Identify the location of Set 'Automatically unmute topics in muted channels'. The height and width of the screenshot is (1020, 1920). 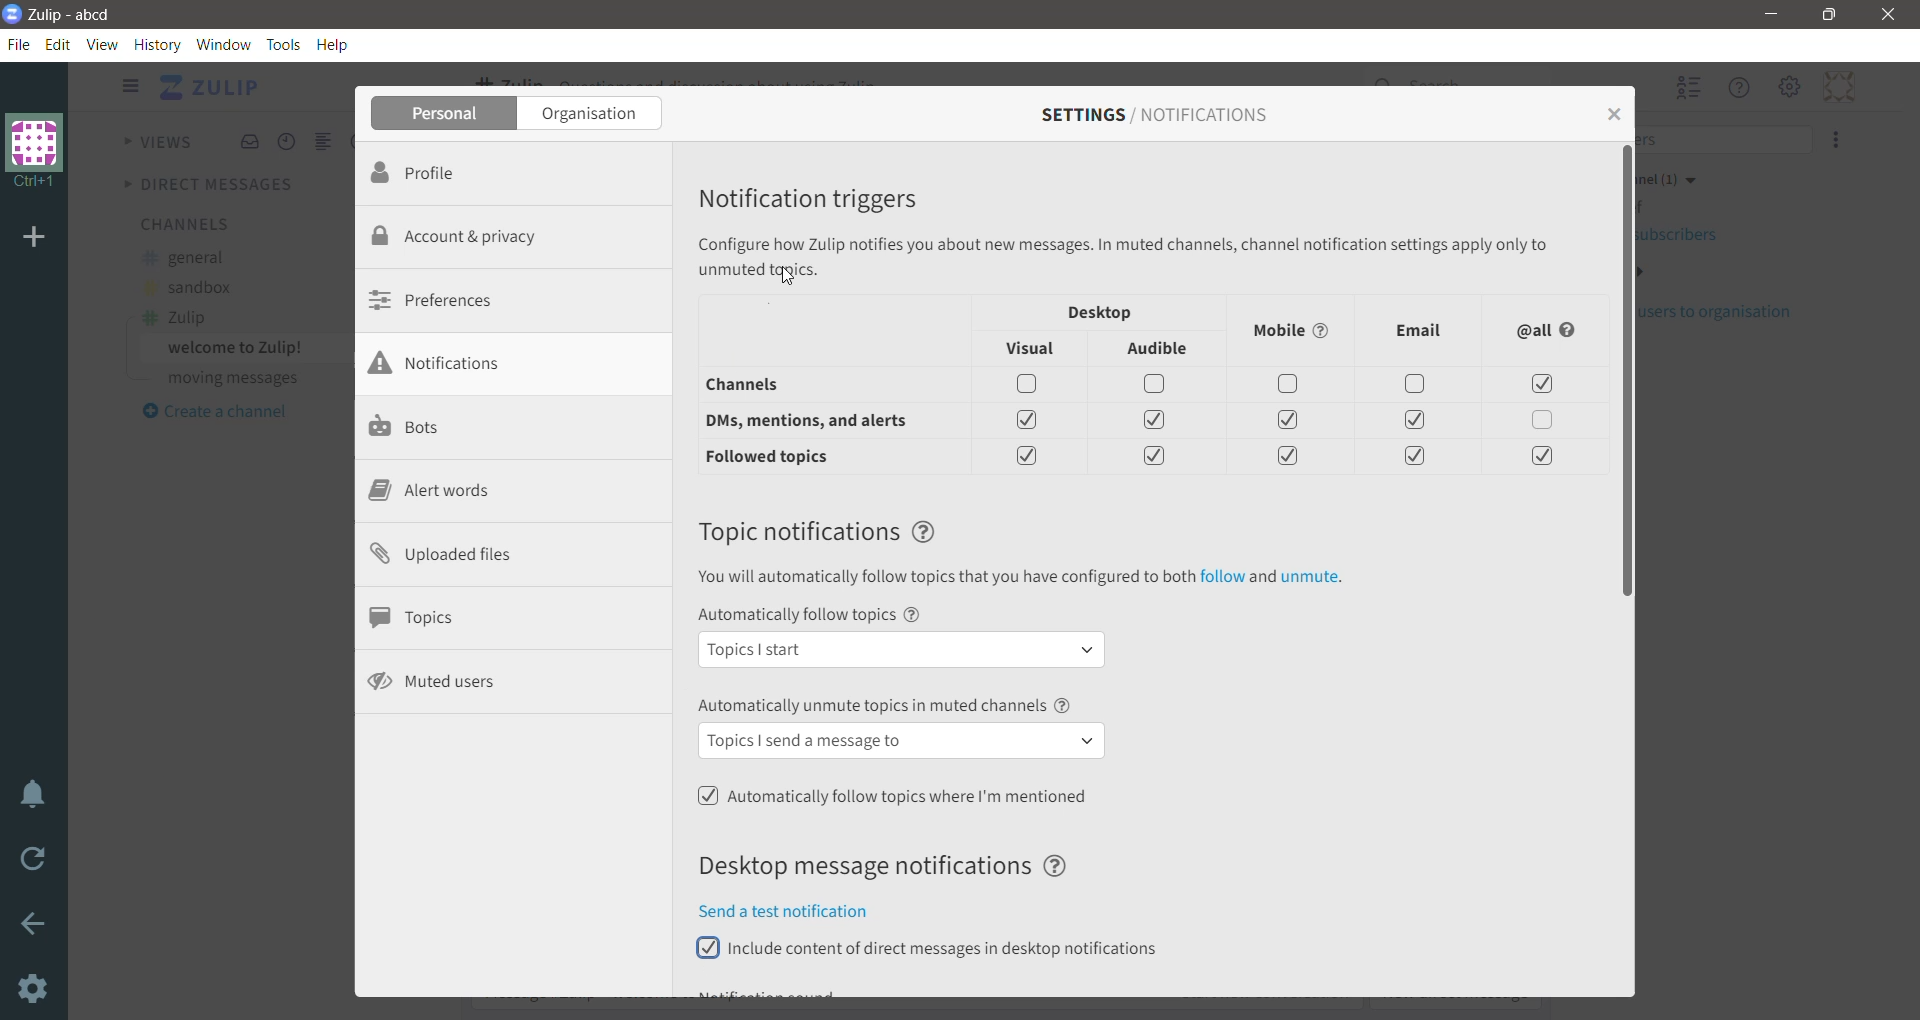
(903, 729).